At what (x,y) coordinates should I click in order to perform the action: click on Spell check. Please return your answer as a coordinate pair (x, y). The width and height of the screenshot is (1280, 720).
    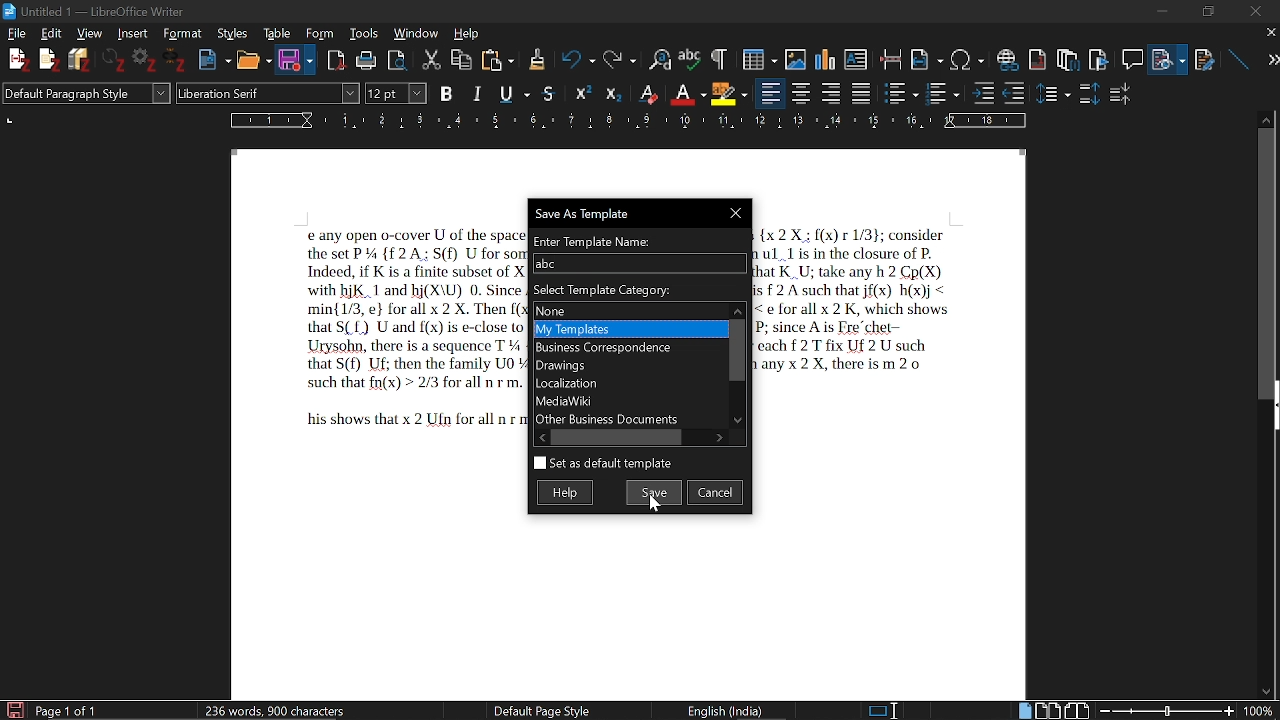
    Looking at the image, I should click on (690, 57).